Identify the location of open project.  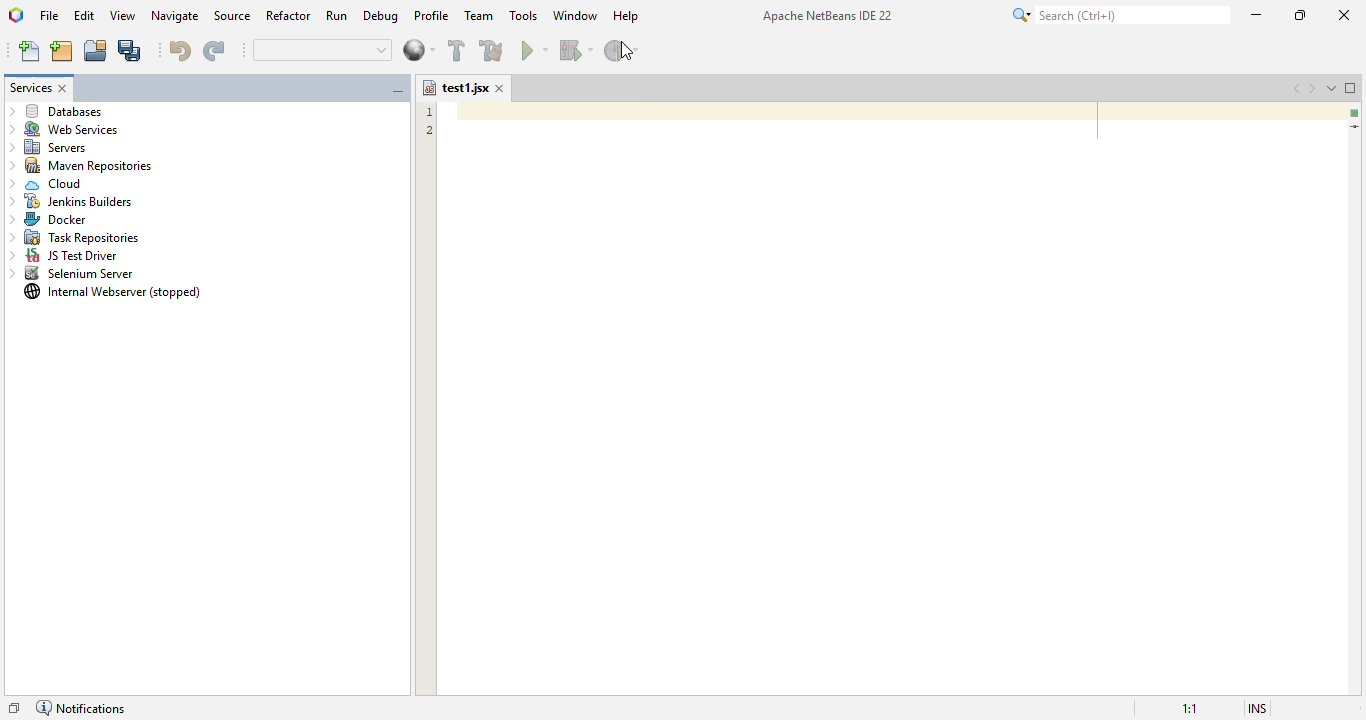
(96, 51).